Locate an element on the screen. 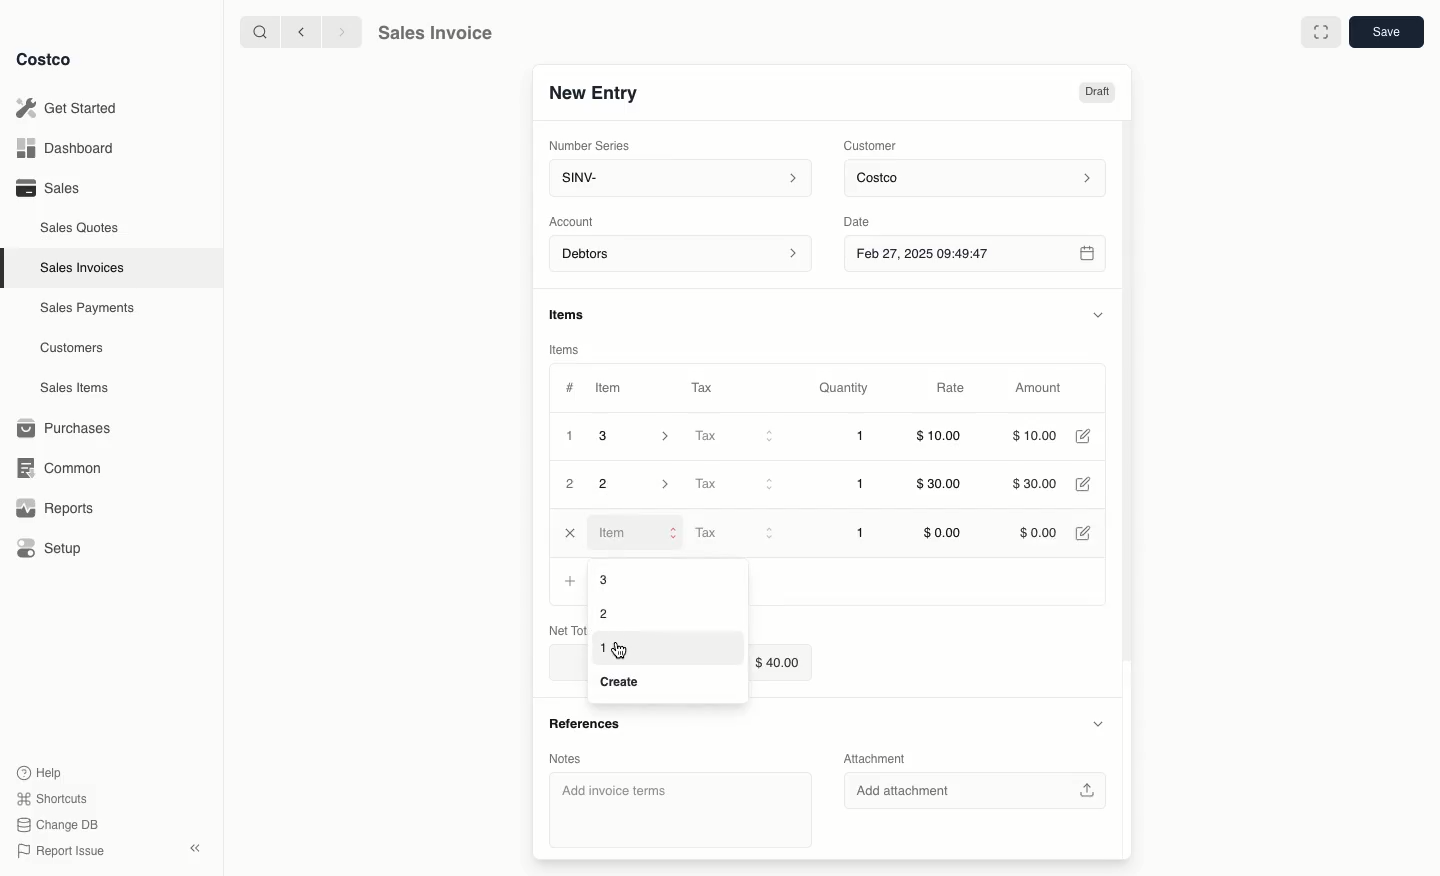 This screenshot has height=876, width=1440. $10.00 is located at coordinates (940, 439).